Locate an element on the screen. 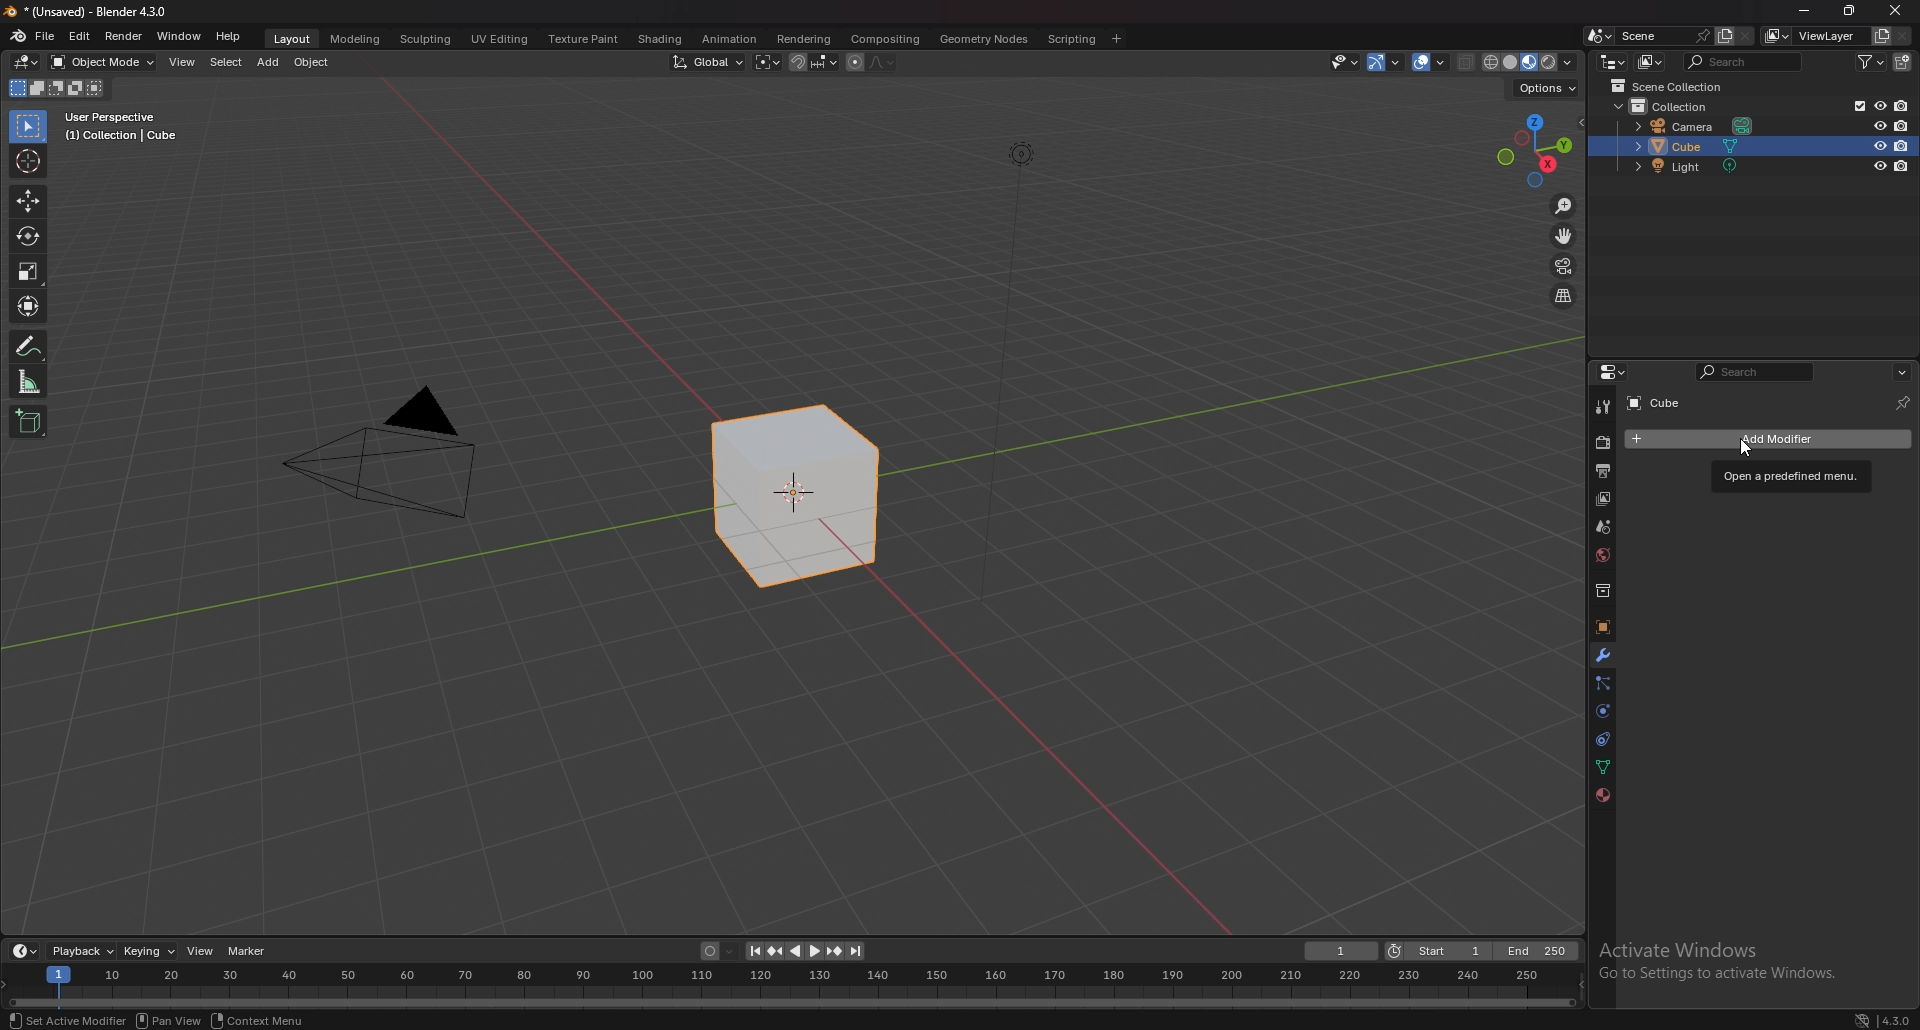  options is located at coordinates (1547, 88).